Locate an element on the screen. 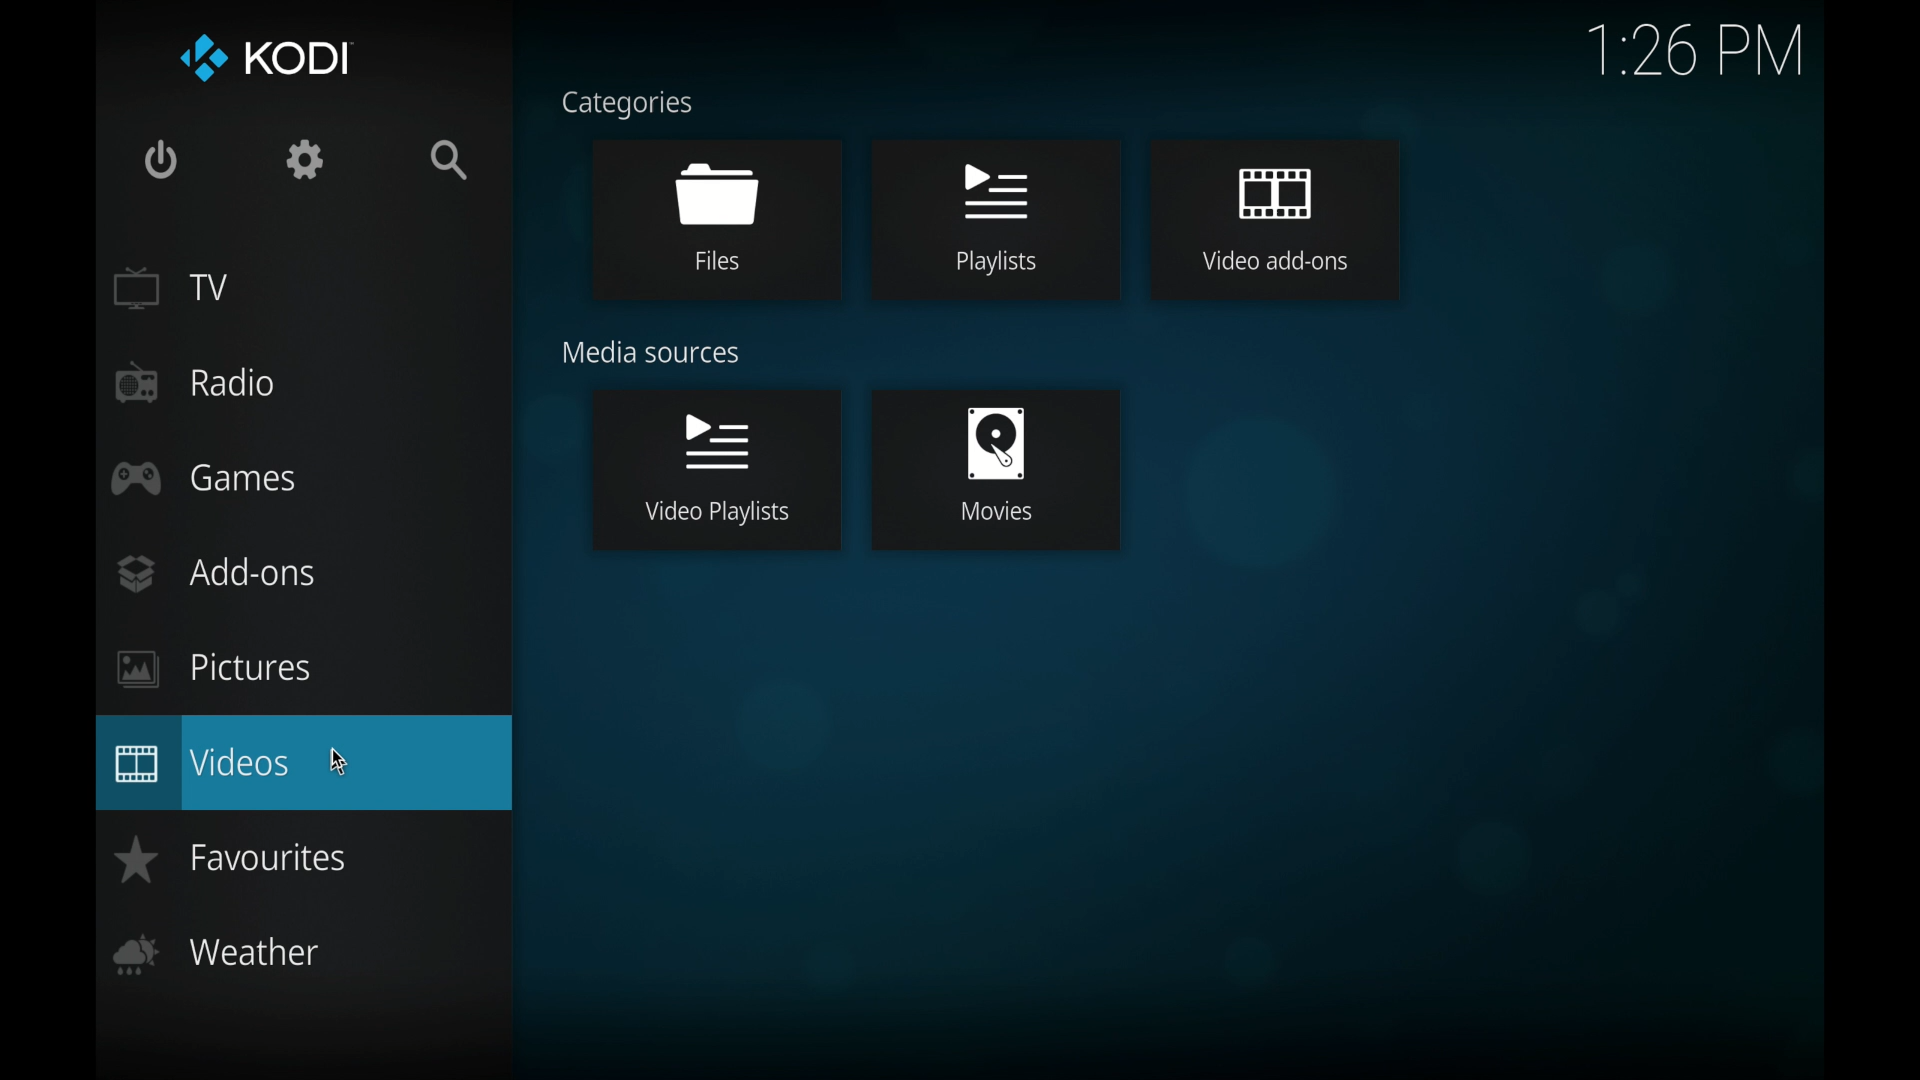  search is located at coordinates (452, 161).